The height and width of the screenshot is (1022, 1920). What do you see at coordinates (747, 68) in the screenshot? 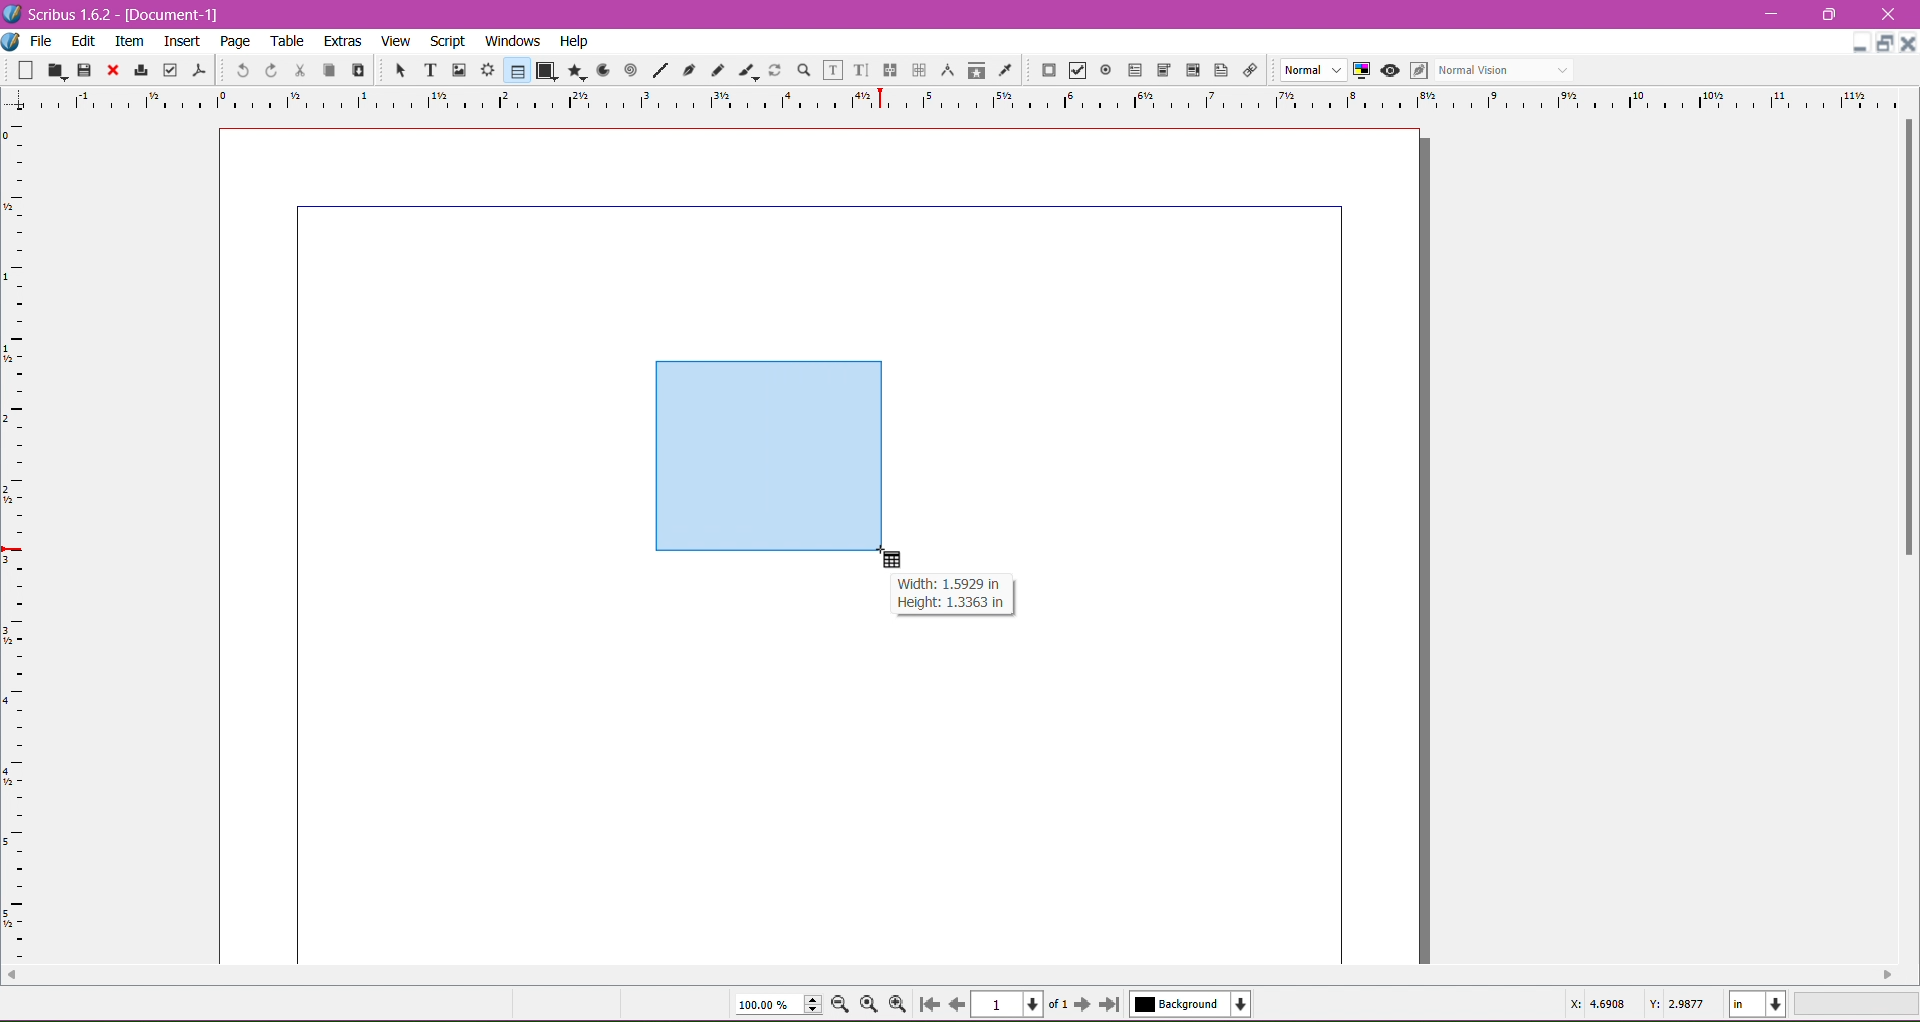
I see `Calligraphic Line` at bounding box center [747, 68].